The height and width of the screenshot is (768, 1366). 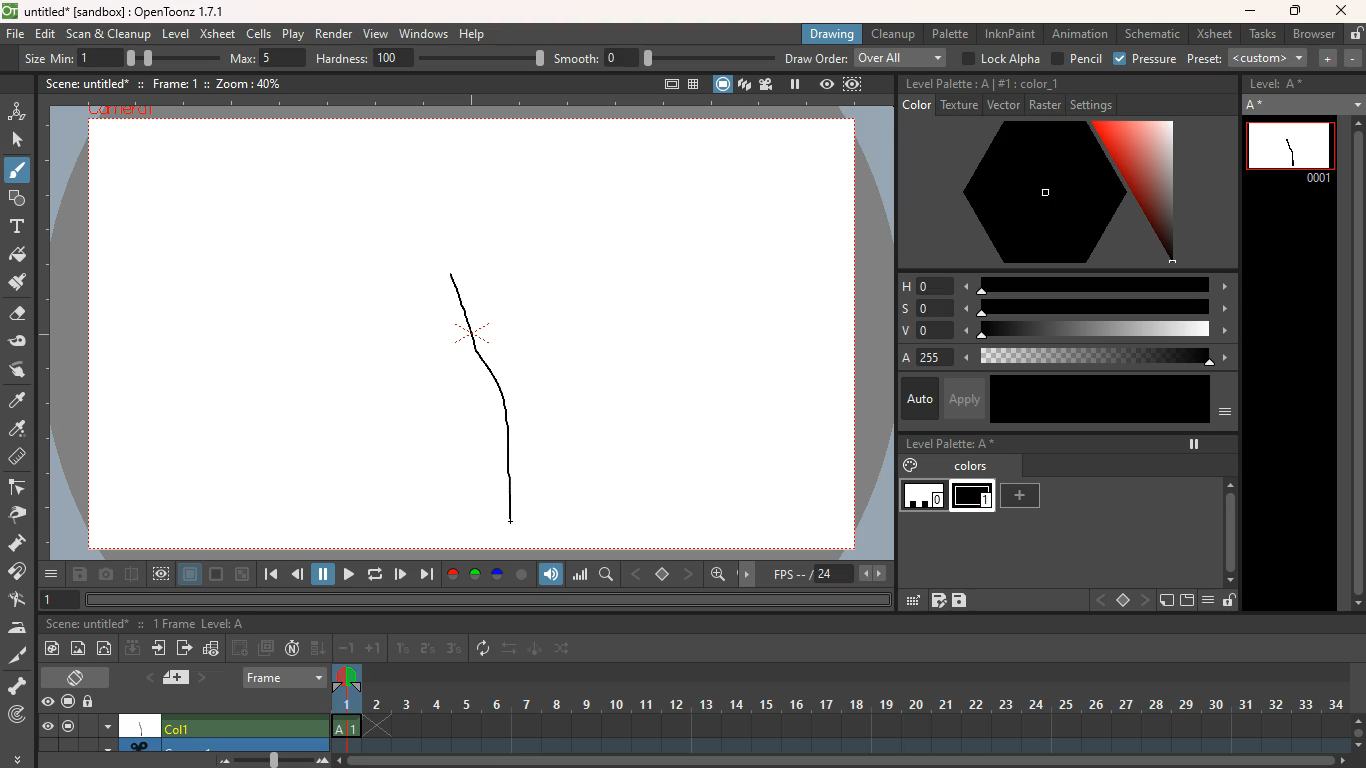 I want to click on back, so click(x=241, y=647).